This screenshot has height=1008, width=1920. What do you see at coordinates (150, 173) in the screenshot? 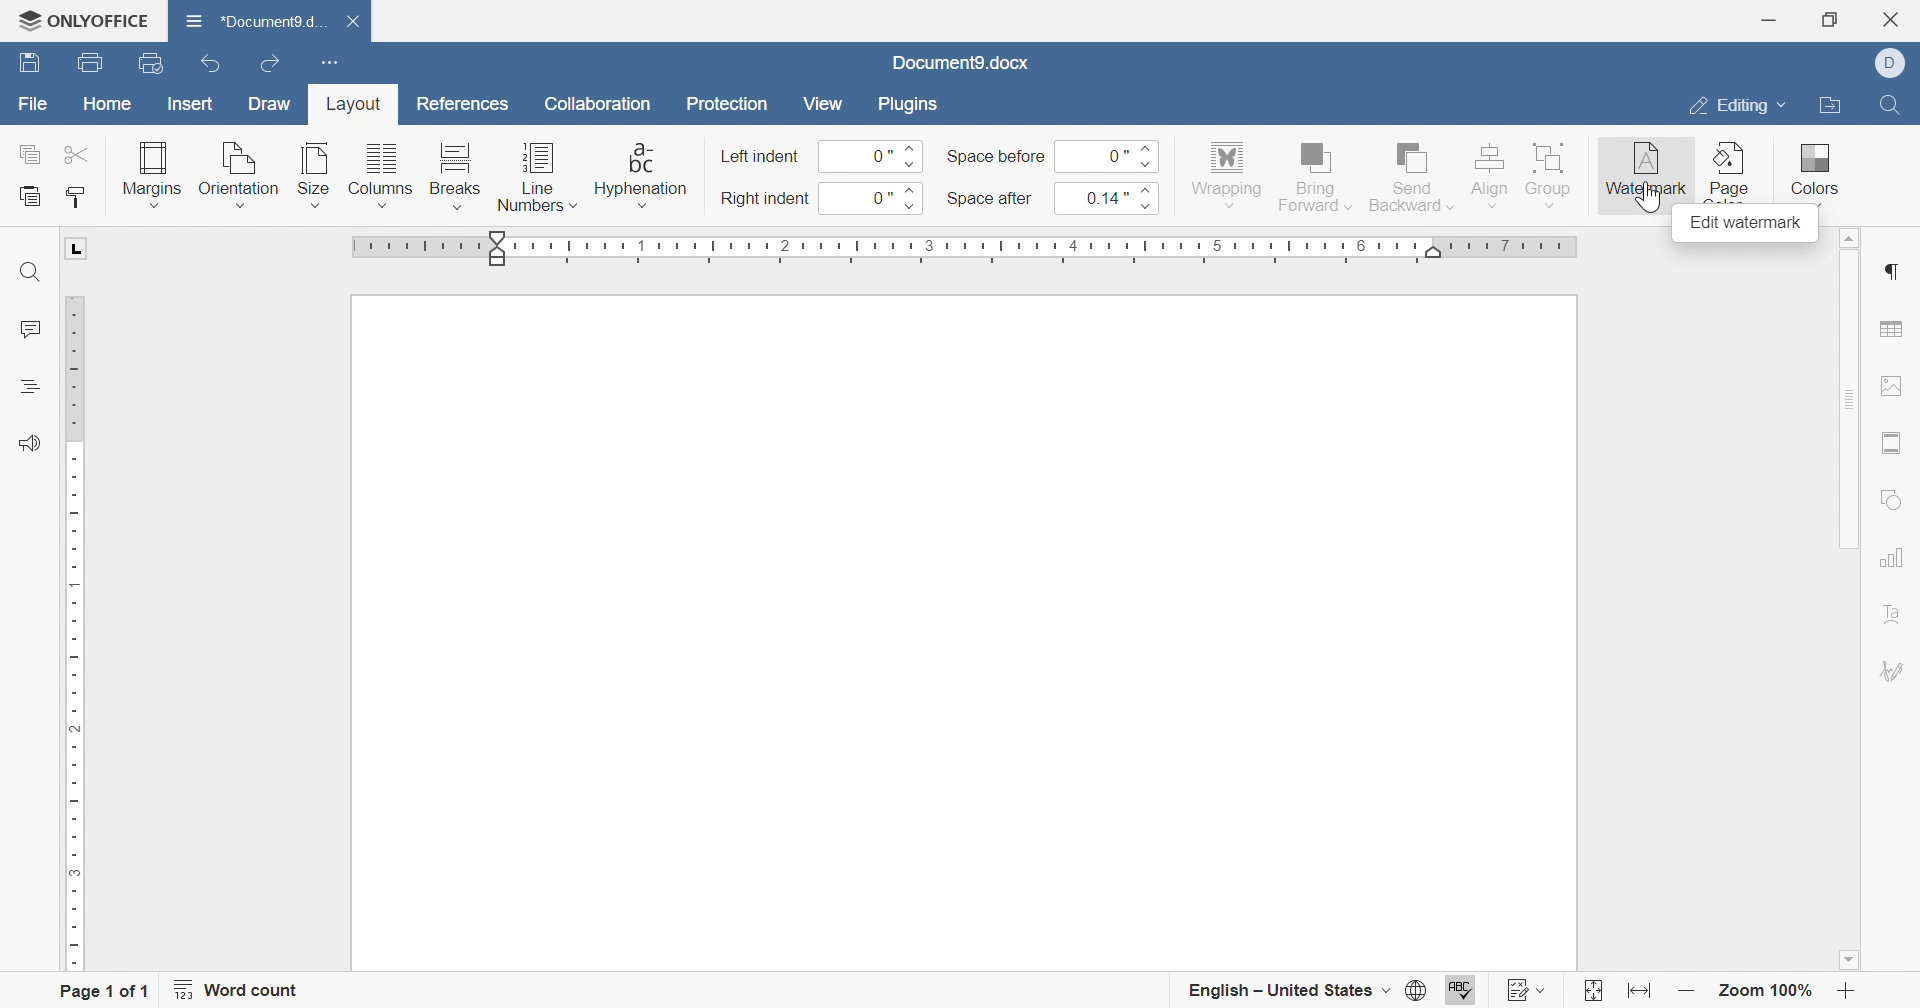
I see `margins` at bounding box center [150, 173].